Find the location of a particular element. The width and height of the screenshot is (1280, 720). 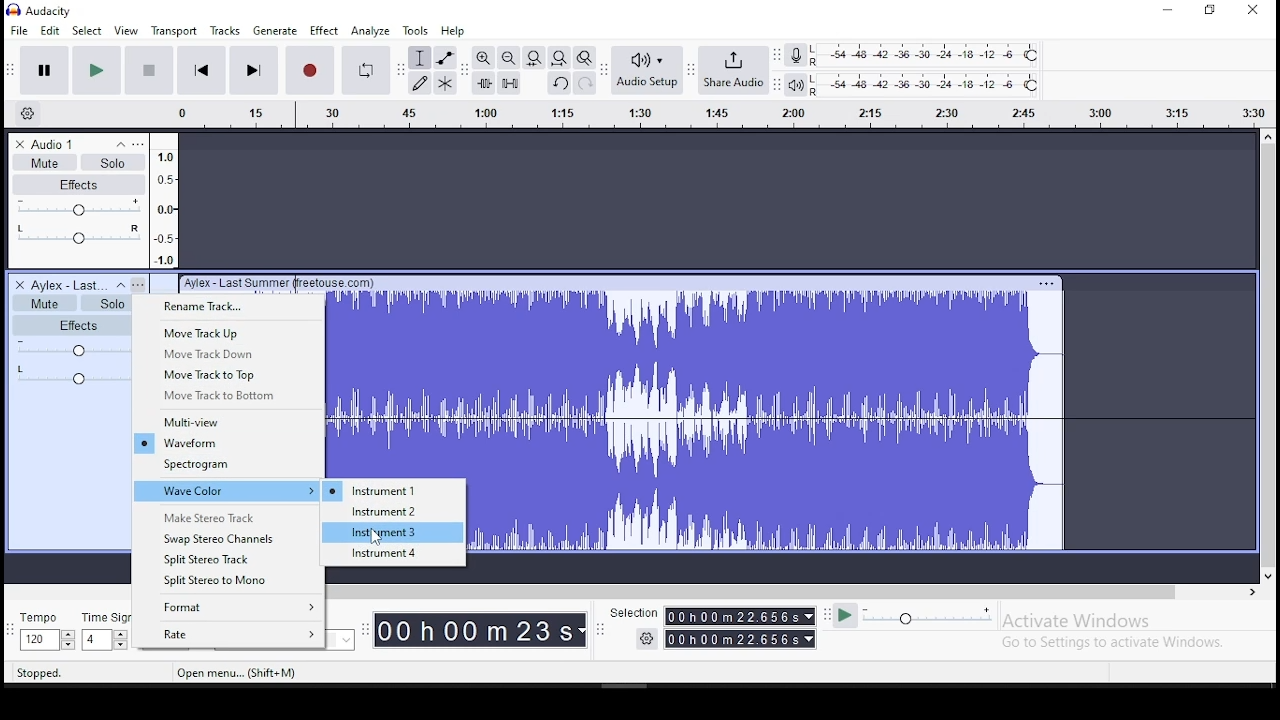

time signature is located at coordinates (105, 631).